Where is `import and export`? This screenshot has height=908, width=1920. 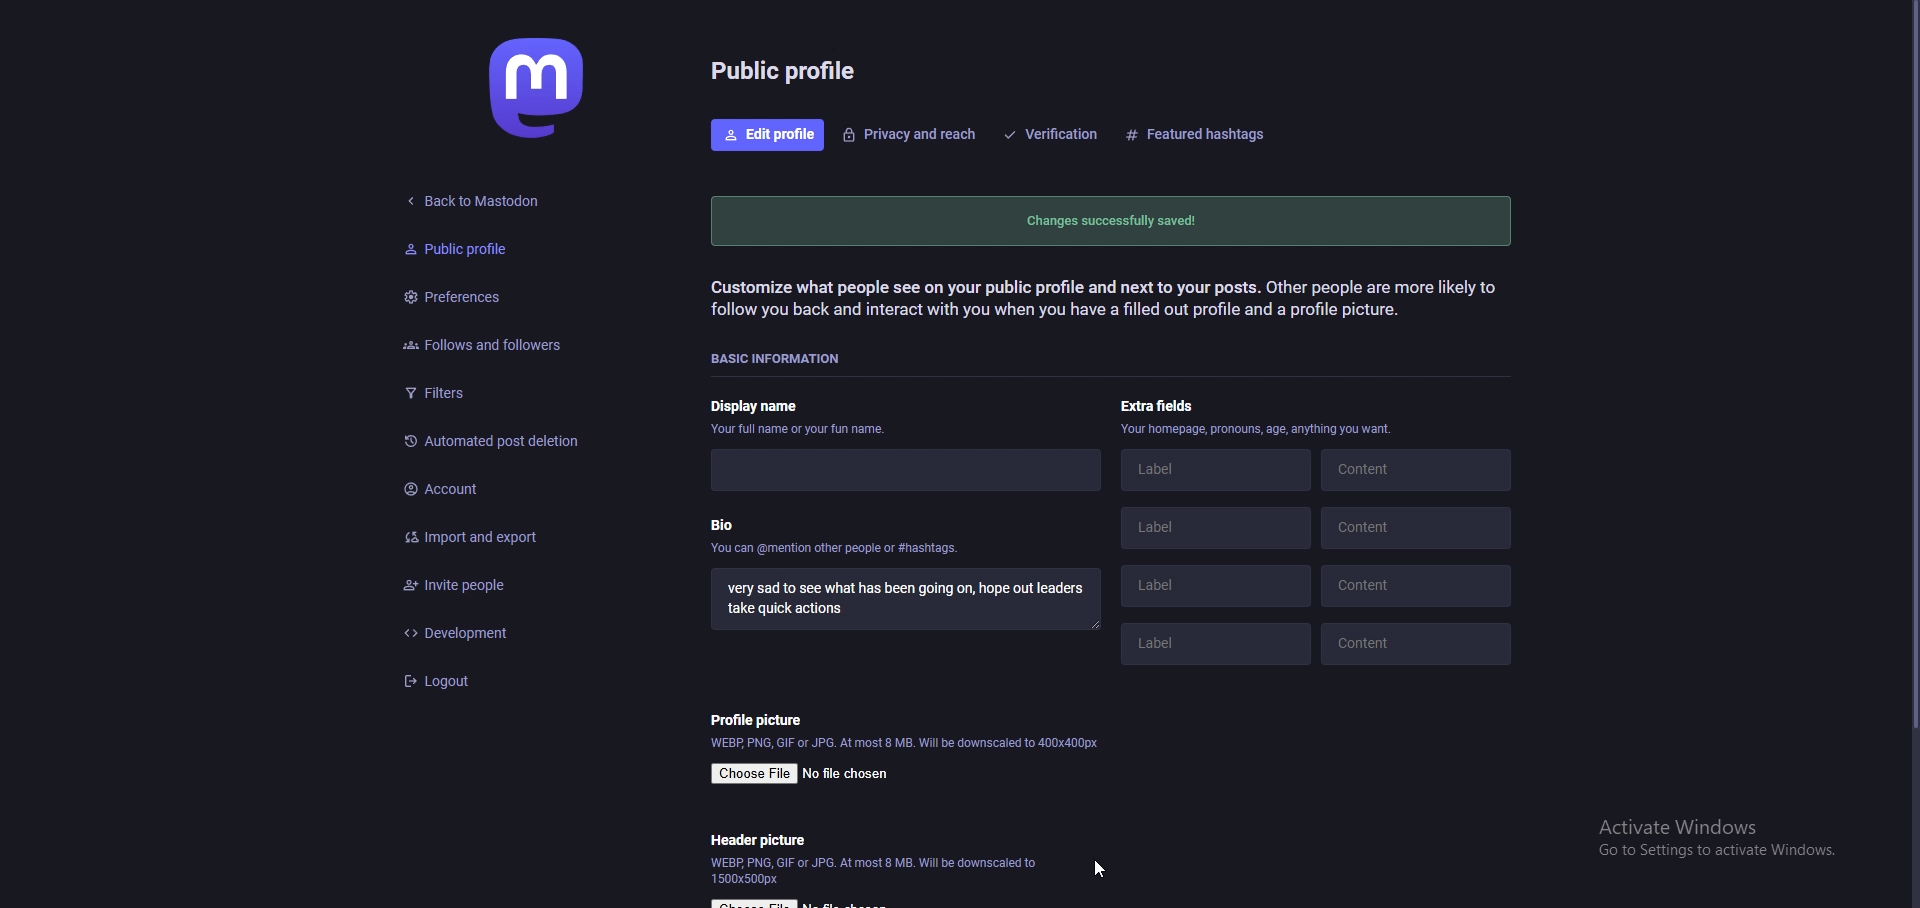 import and export is located at coordinates (506, 539).